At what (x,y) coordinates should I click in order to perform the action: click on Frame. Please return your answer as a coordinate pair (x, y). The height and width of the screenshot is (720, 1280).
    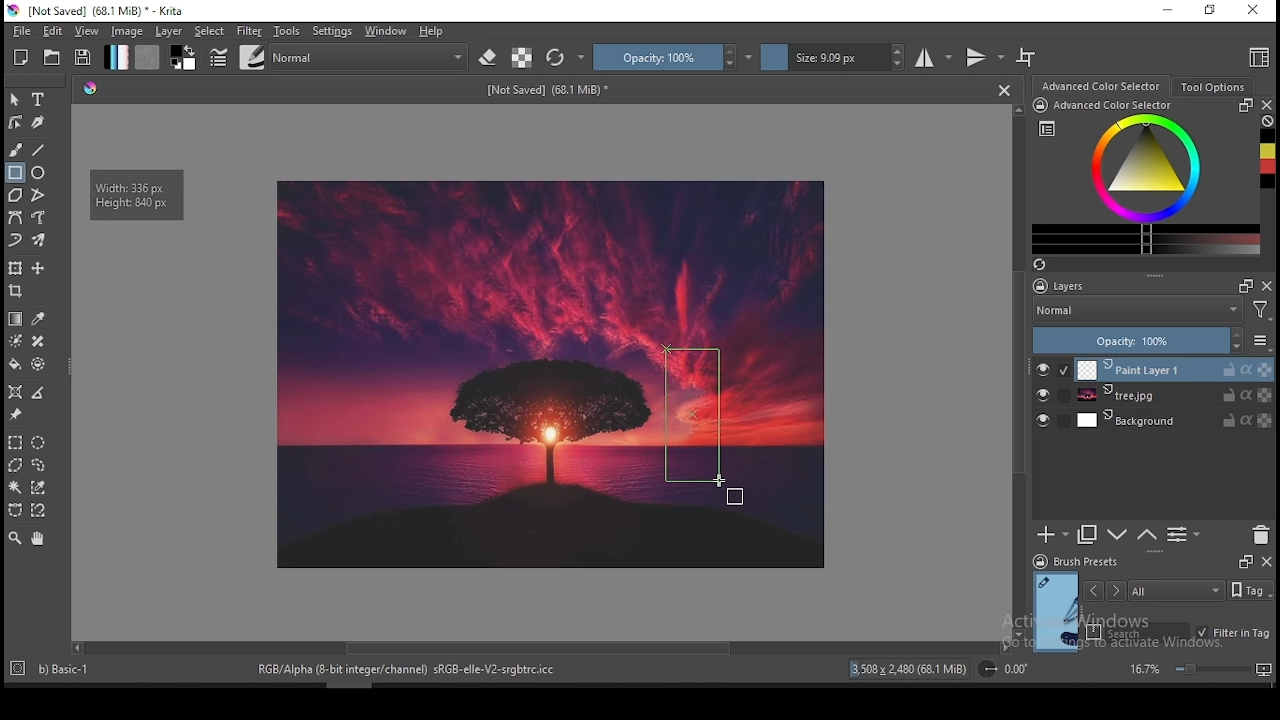
    Looking at the image, I should click on (1245, 286).